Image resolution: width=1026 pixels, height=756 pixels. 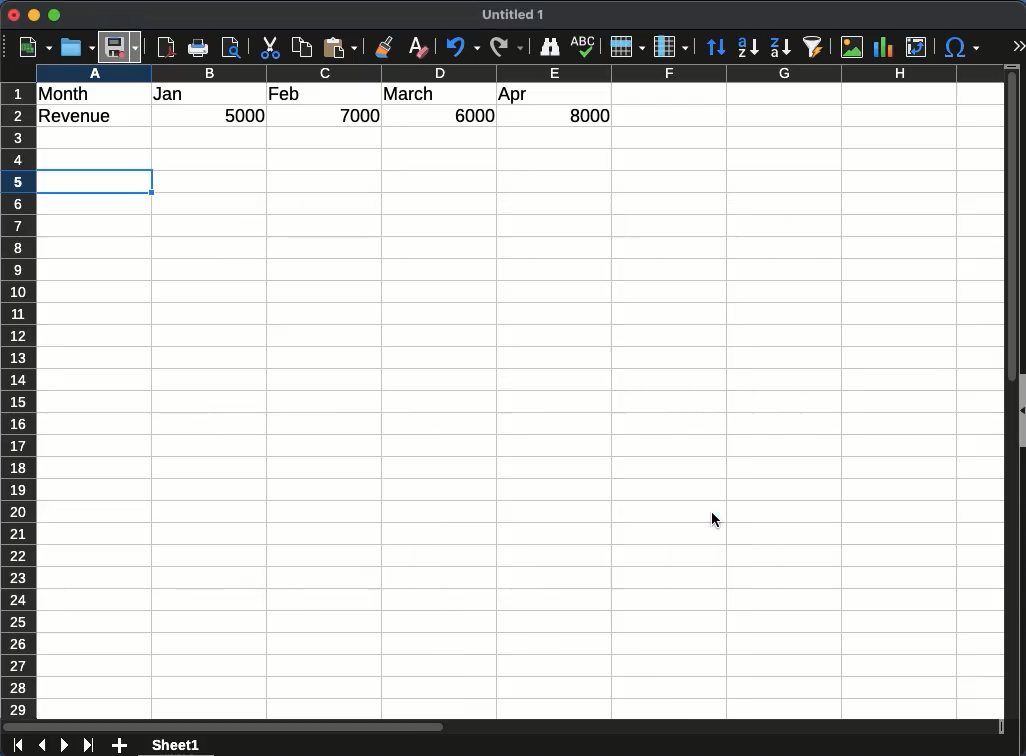 I want to click on chart, so click(x=881, y=46).